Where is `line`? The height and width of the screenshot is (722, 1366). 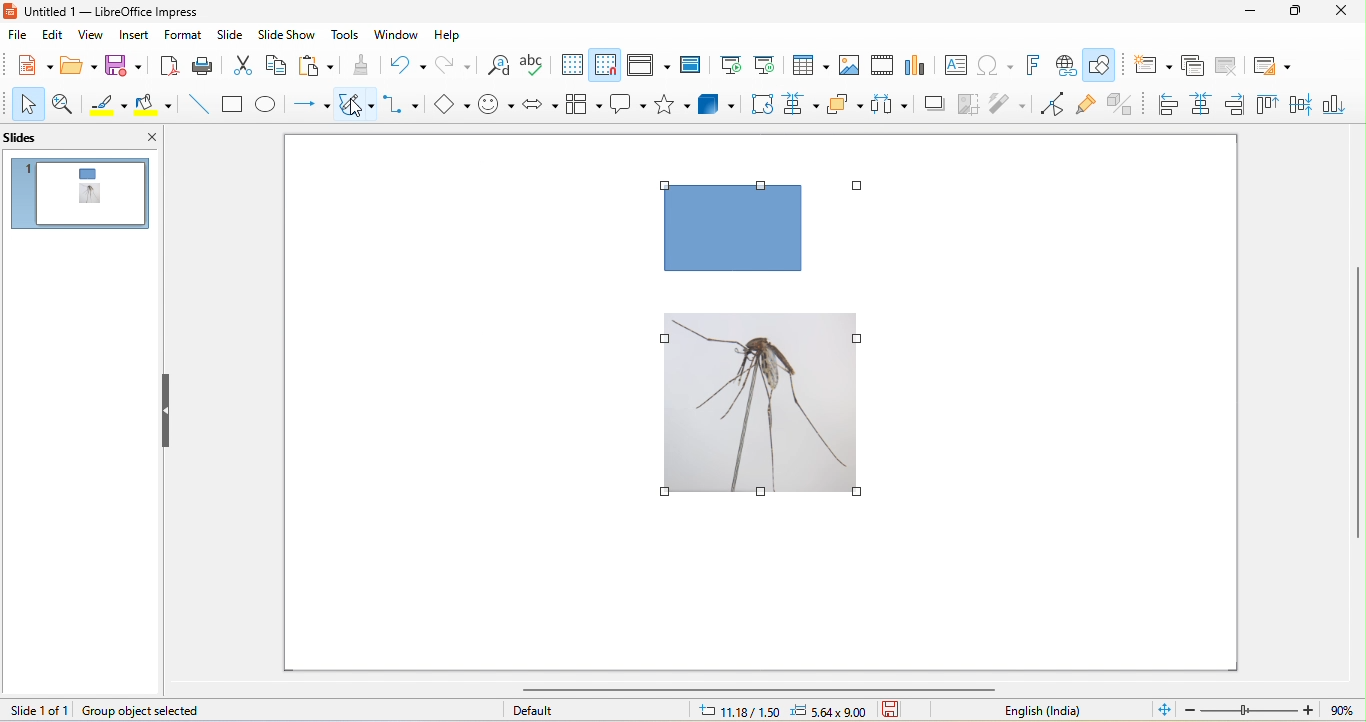 line is located at coordinates (201, 105).